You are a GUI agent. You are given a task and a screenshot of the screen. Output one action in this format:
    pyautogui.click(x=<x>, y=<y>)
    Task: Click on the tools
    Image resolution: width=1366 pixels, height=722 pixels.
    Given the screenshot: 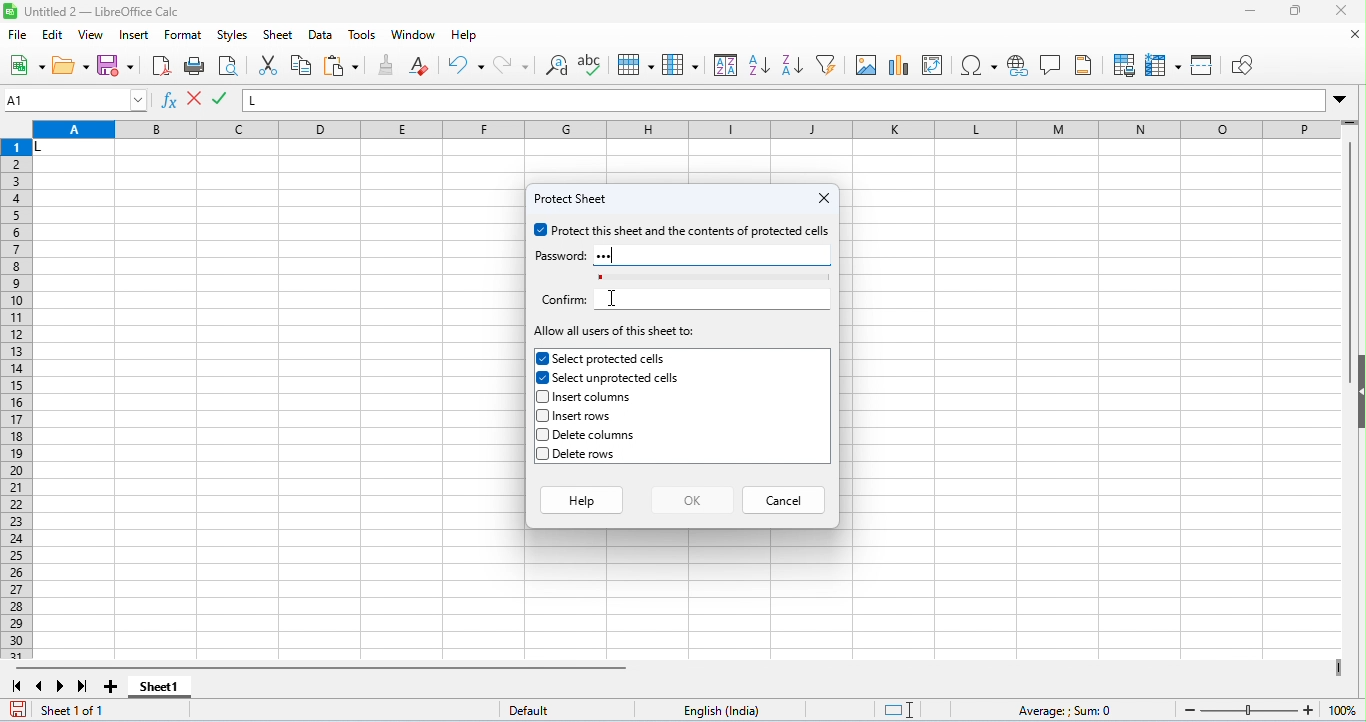 What is the action you would take?
    pyautogui.click(x=364, y=35)
    